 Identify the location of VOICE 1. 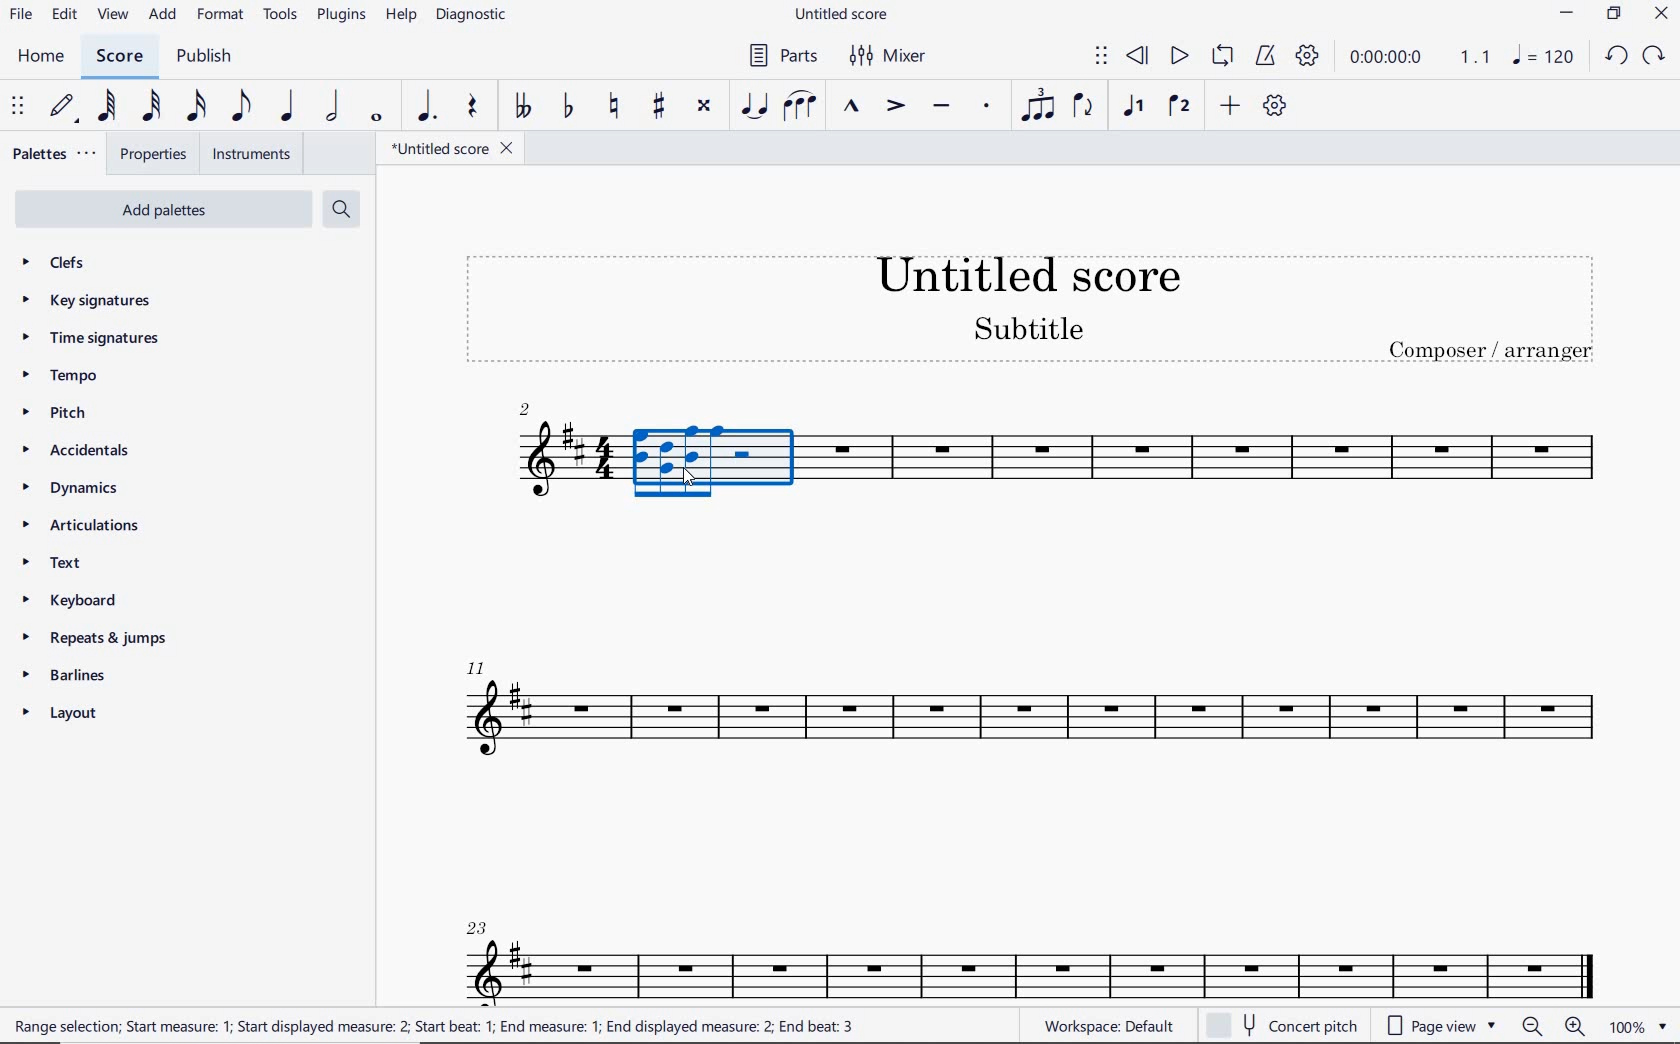
(1132, 107).